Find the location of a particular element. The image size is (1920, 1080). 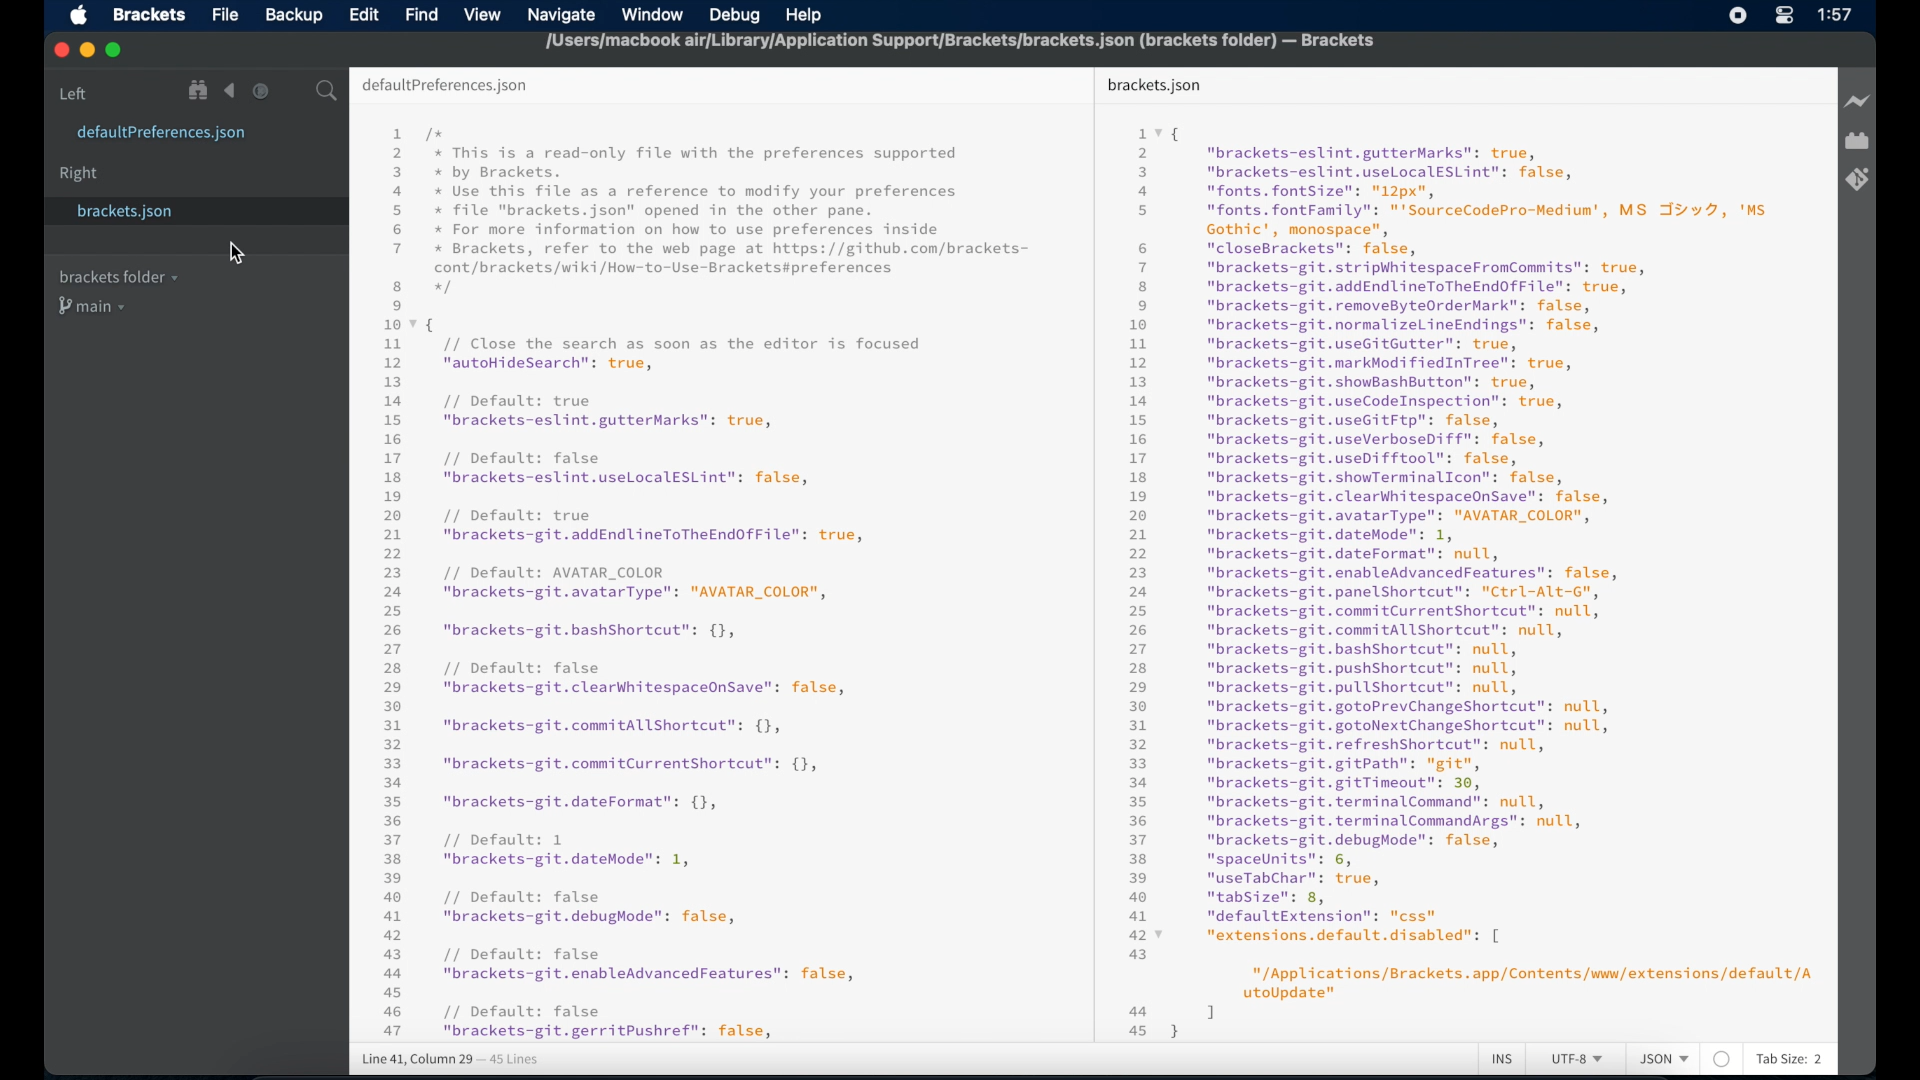

no linter  available for this file is located at coordinates (1721, 1060).